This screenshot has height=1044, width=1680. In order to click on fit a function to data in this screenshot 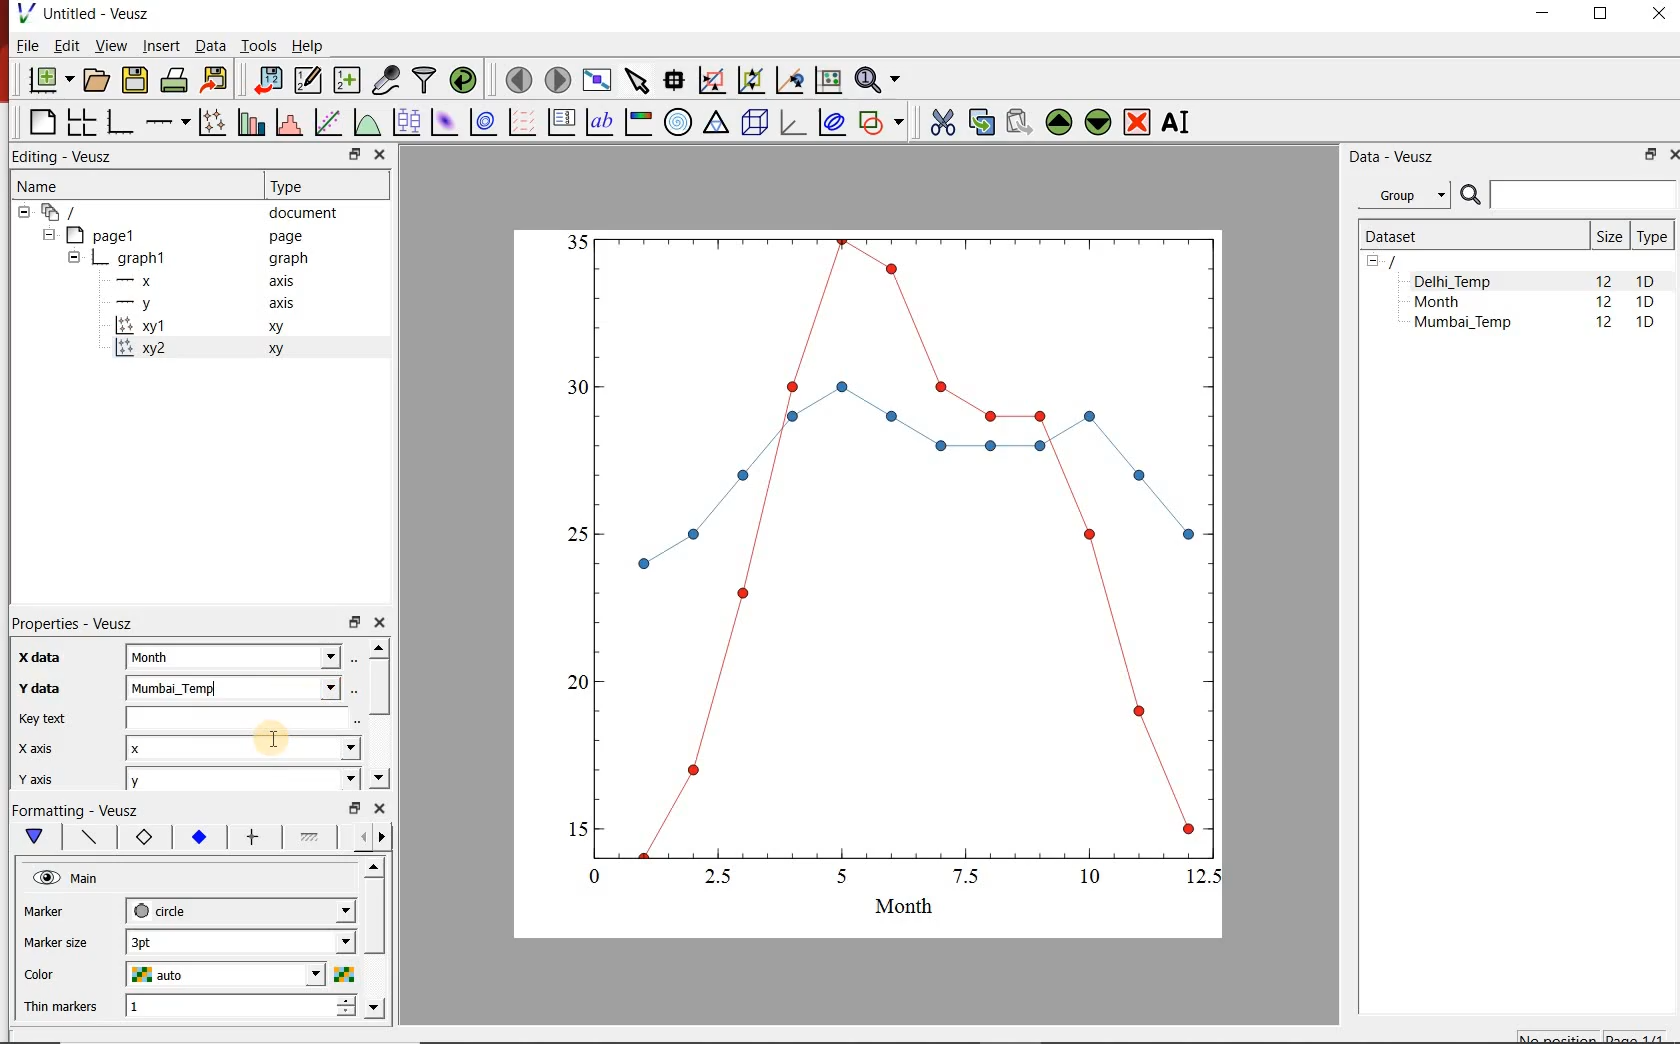, I will do `click(327, 122)`.